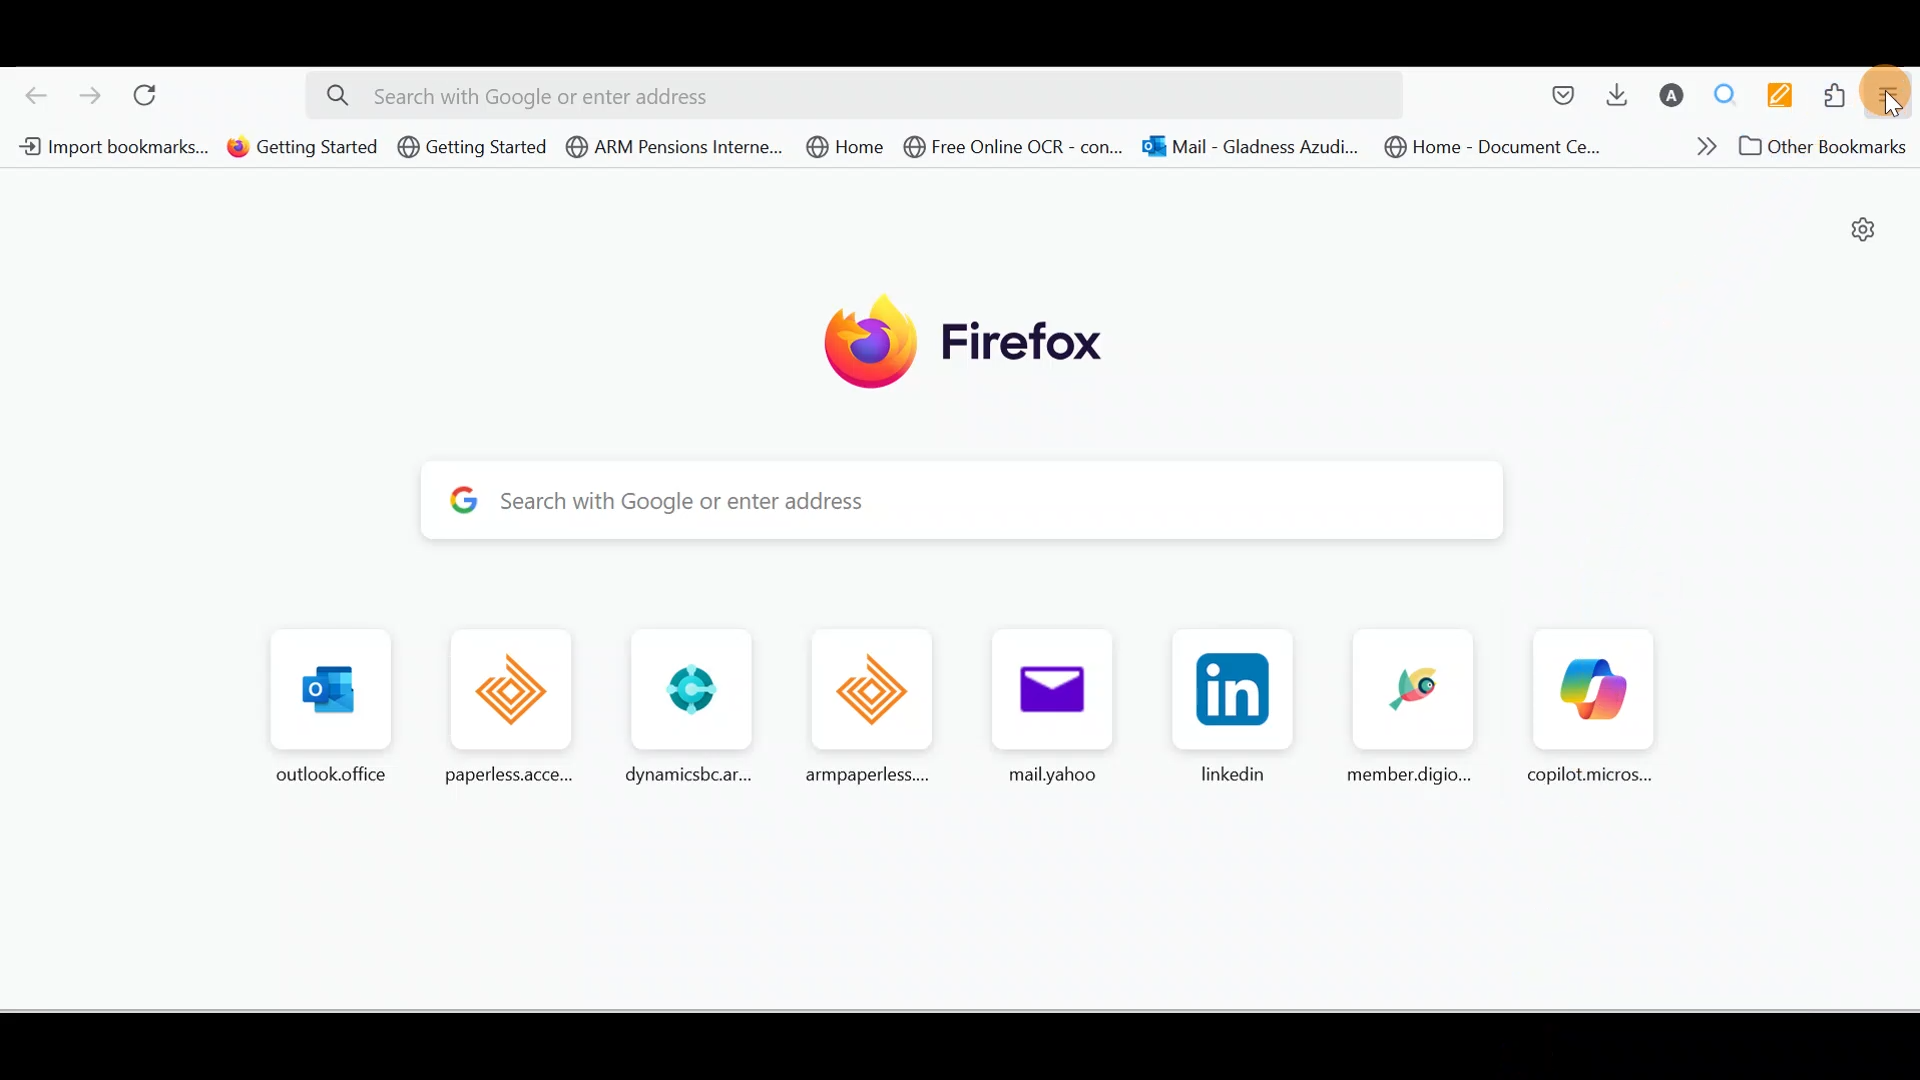  Describe the element at coordinates (962, 343) in the screenshot. I see `Firefox logo` at that location.